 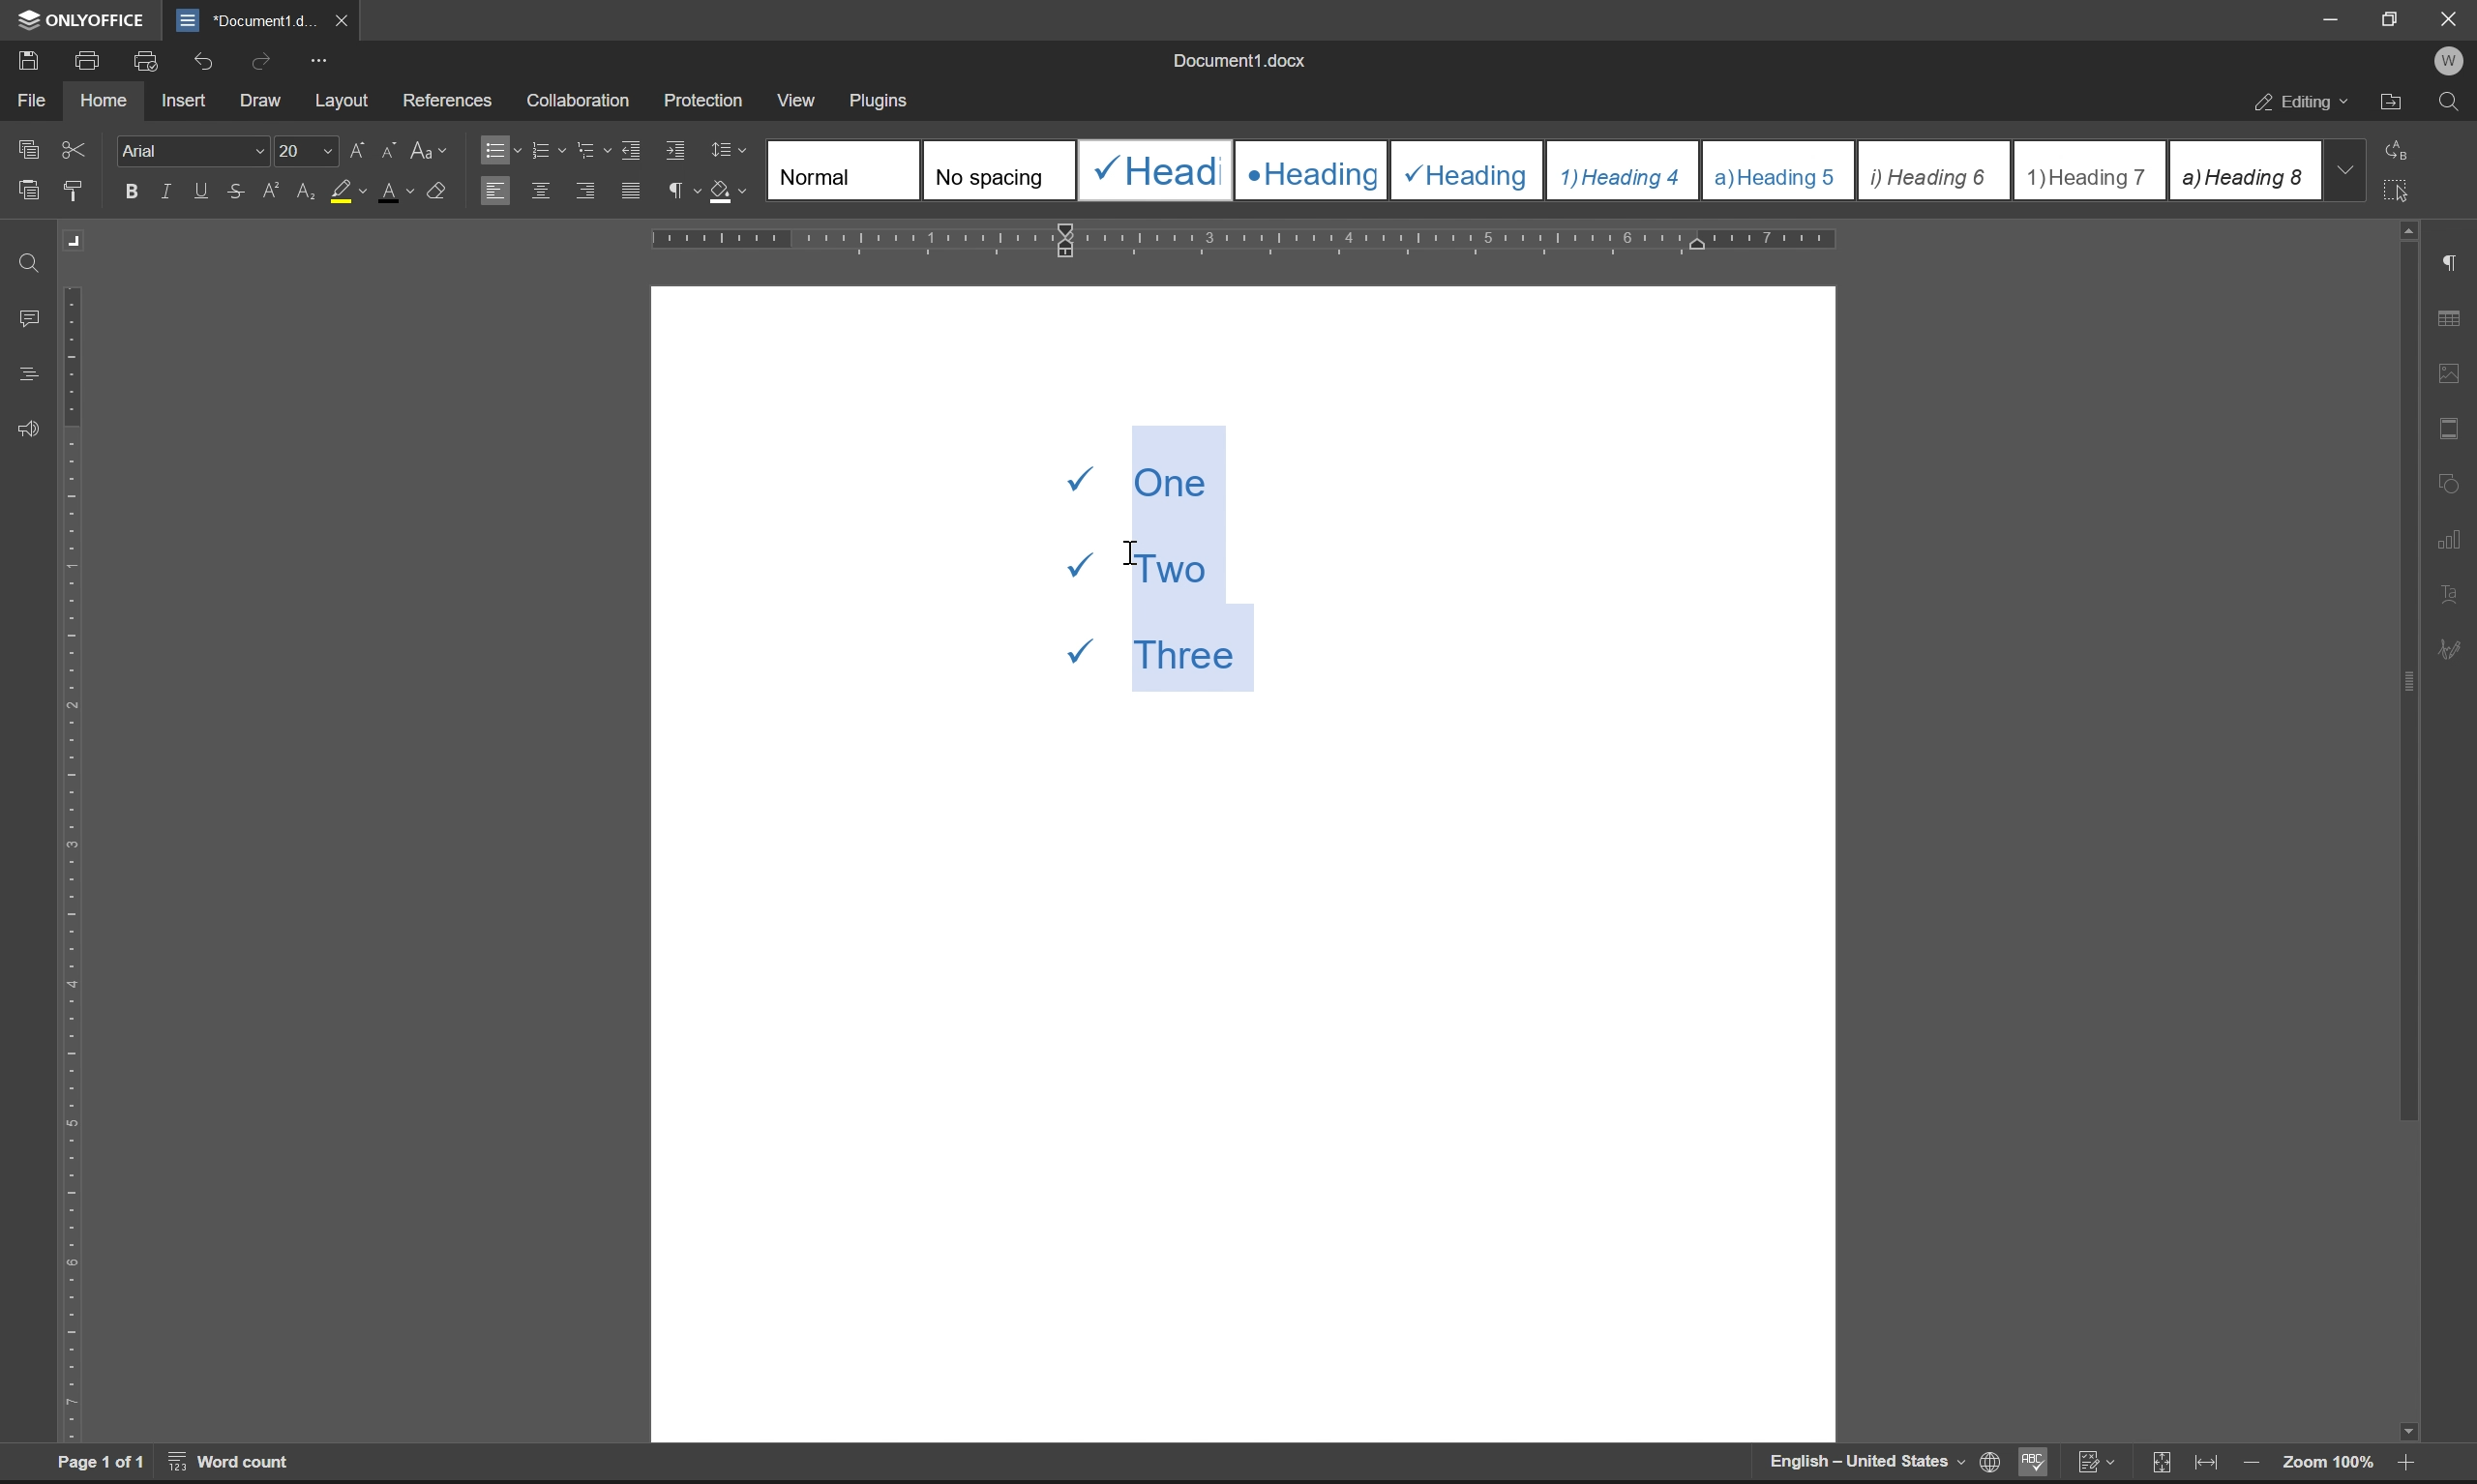 What do you see at coordinates (1779, 170) in the screenshot?
I see `Heading 5` at bounding box center [1779, 170].